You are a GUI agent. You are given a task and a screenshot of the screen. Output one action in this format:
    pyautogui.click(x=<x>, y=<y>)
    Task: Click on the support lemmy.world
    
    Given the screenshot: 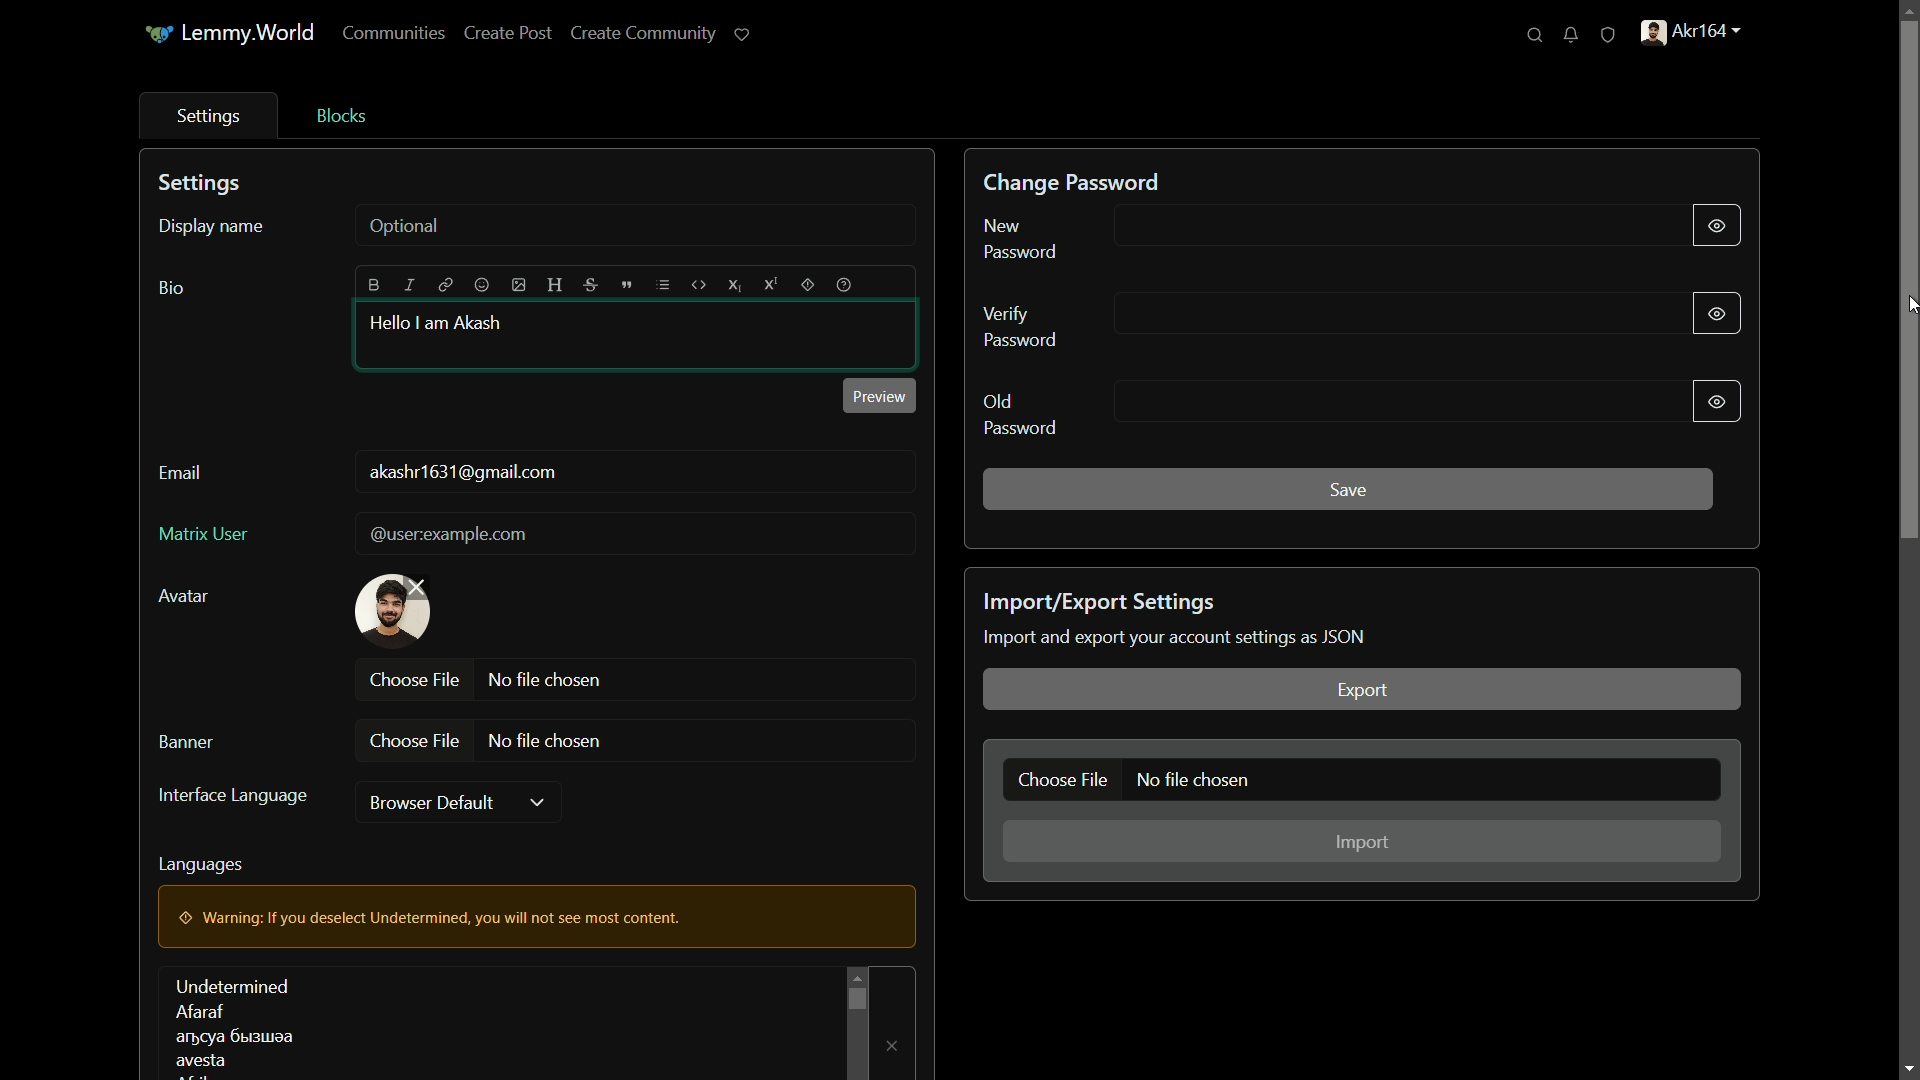 What is the action you would take?
    pyautogui.click(x=742, y=32)
    